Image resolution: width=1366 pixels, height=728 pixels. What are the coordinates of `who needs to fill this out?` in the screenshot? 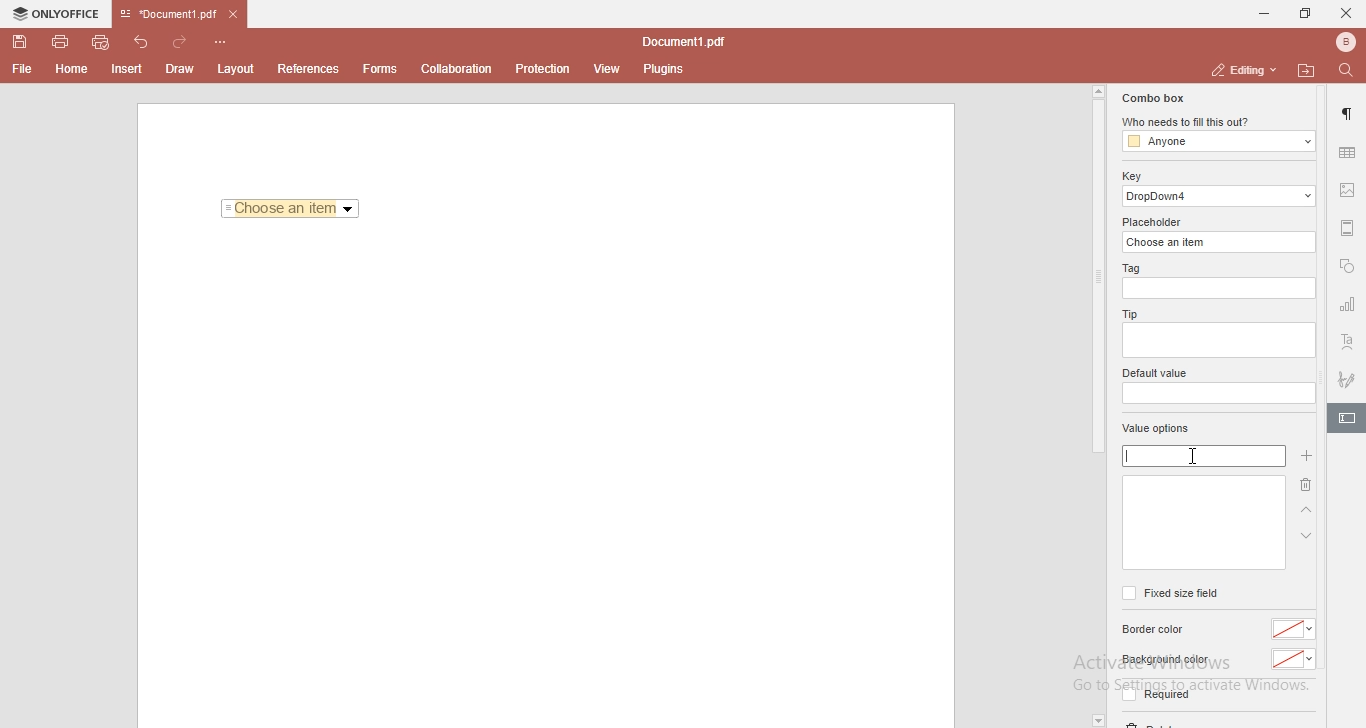 It's located at (1216, 123).